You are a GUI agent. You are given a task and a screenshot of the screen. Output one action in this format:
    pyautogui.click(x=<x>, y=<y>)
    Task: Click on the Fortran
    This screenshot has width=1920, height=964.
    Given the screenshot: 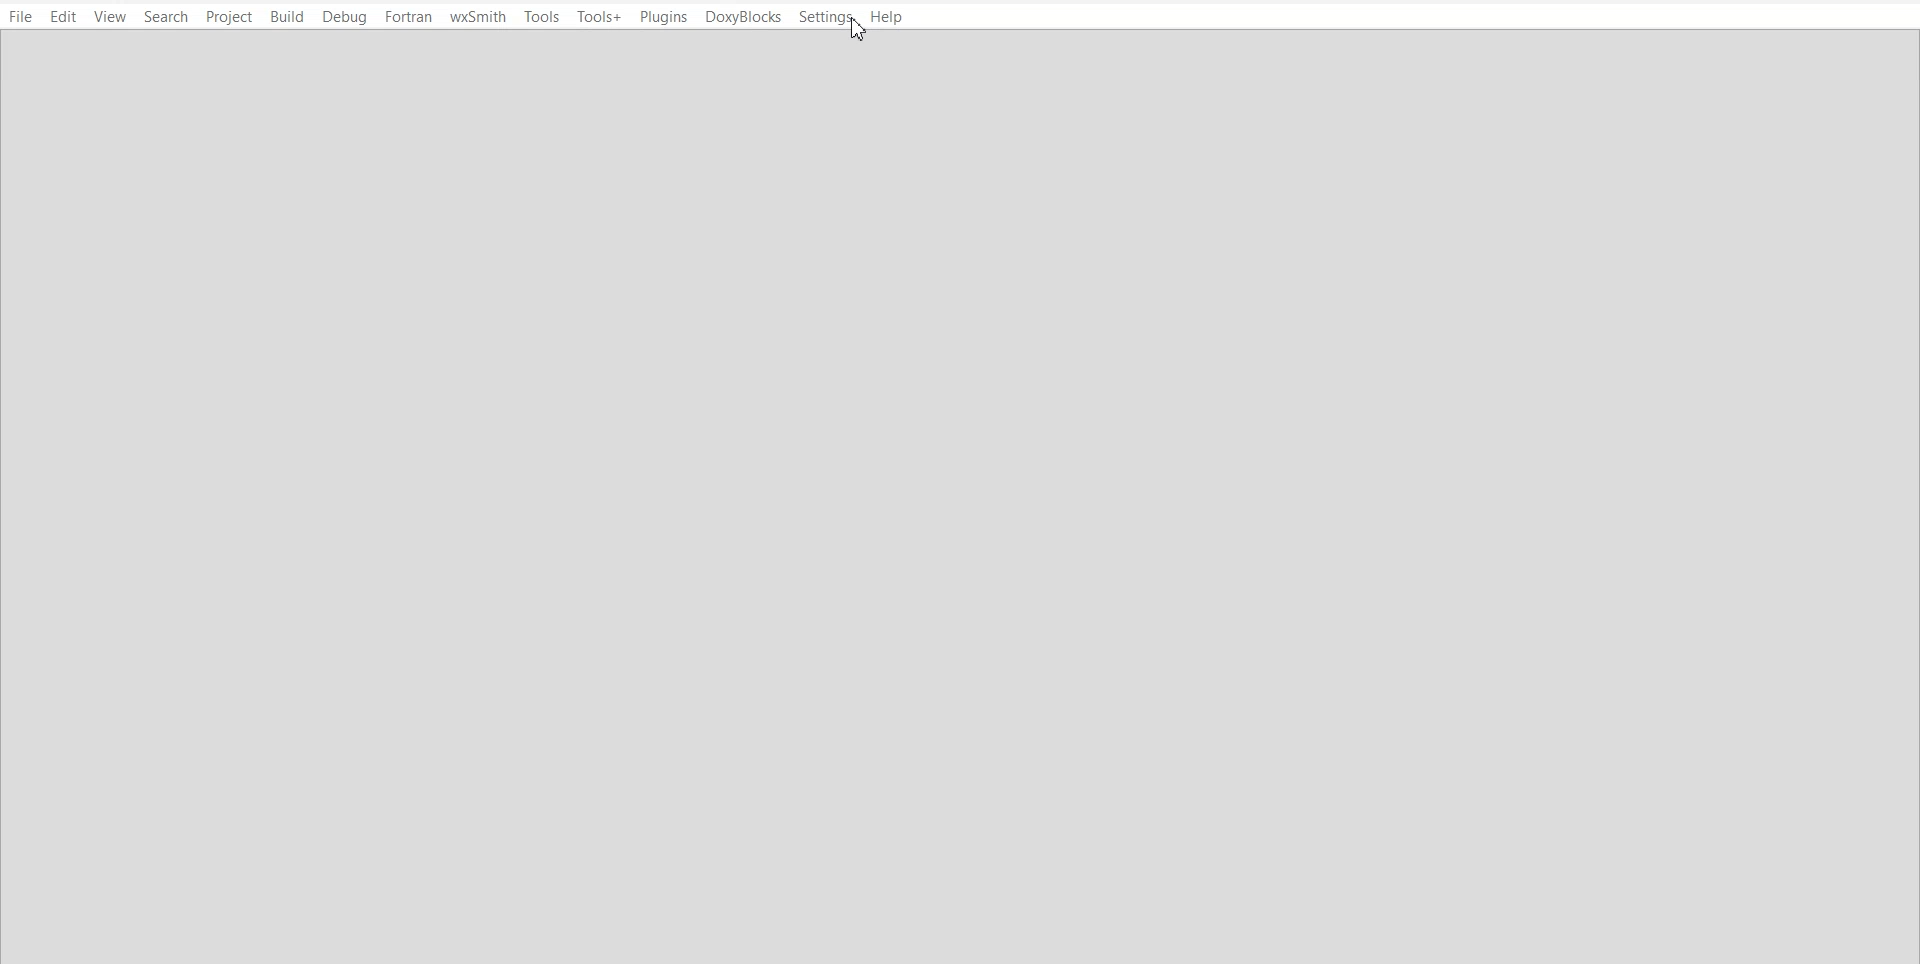 What is the action you would take?
    pyautogui.click(x=407, y=17)
    